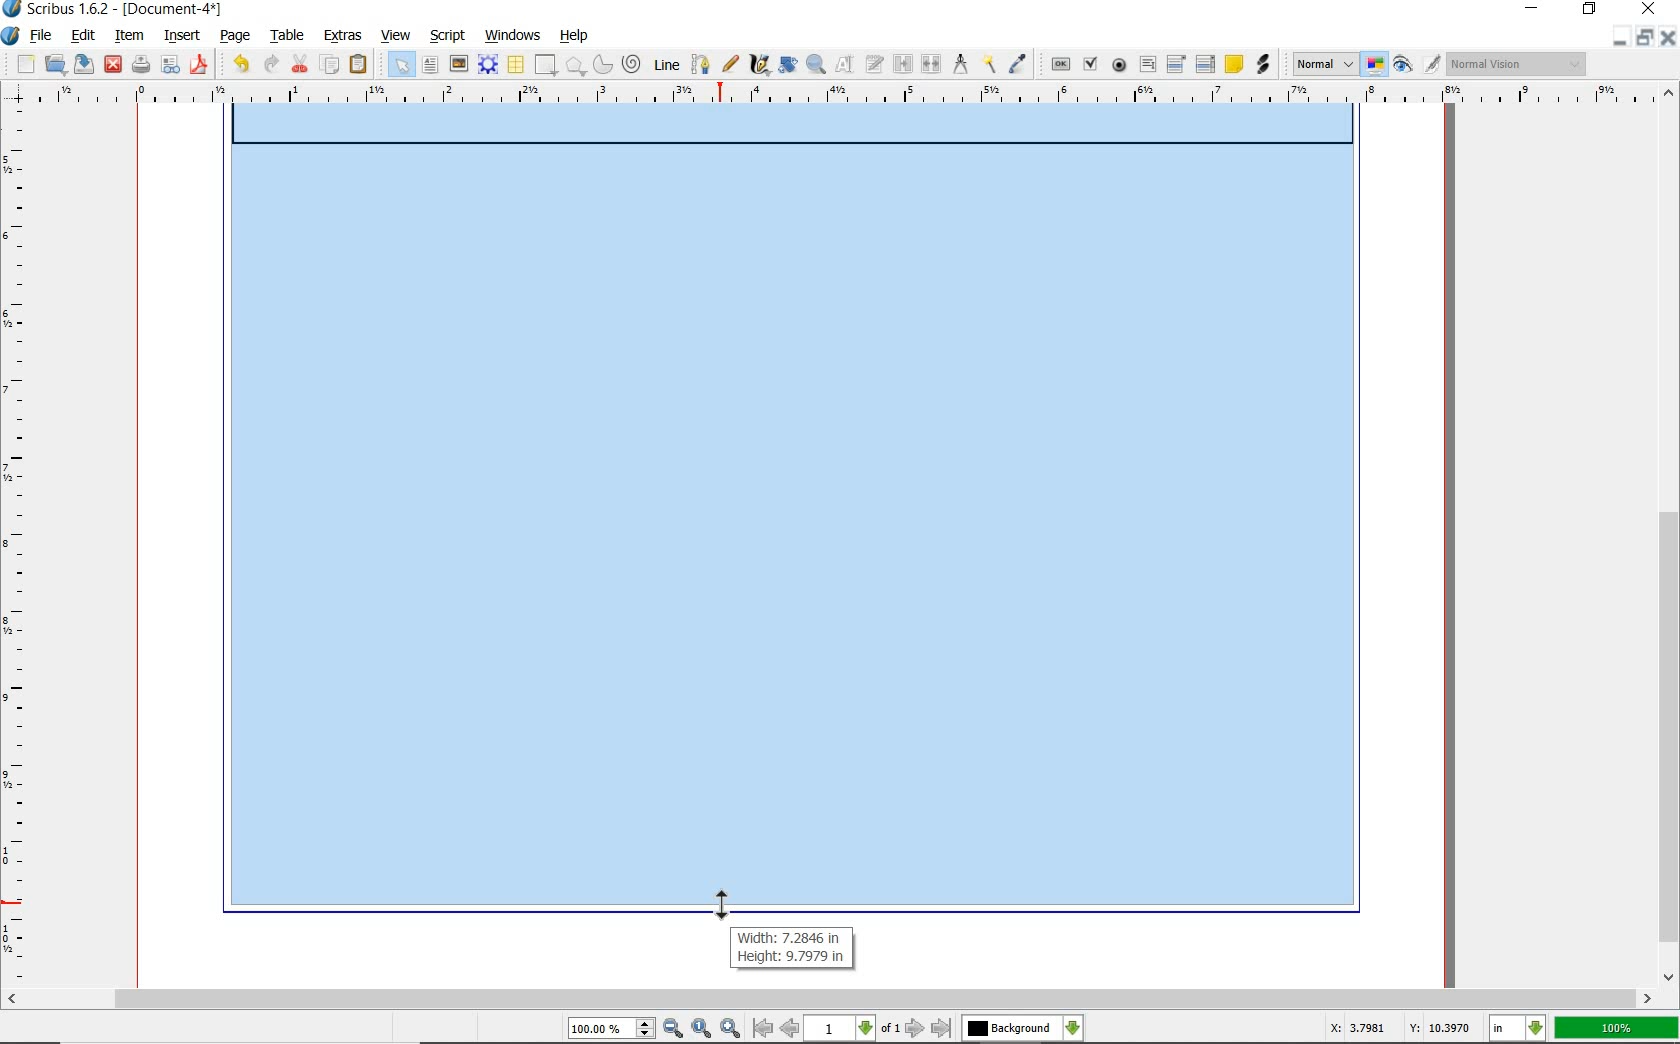 This screenshot has width=1680, height=1044. I want to click on script, so click(450, 36).